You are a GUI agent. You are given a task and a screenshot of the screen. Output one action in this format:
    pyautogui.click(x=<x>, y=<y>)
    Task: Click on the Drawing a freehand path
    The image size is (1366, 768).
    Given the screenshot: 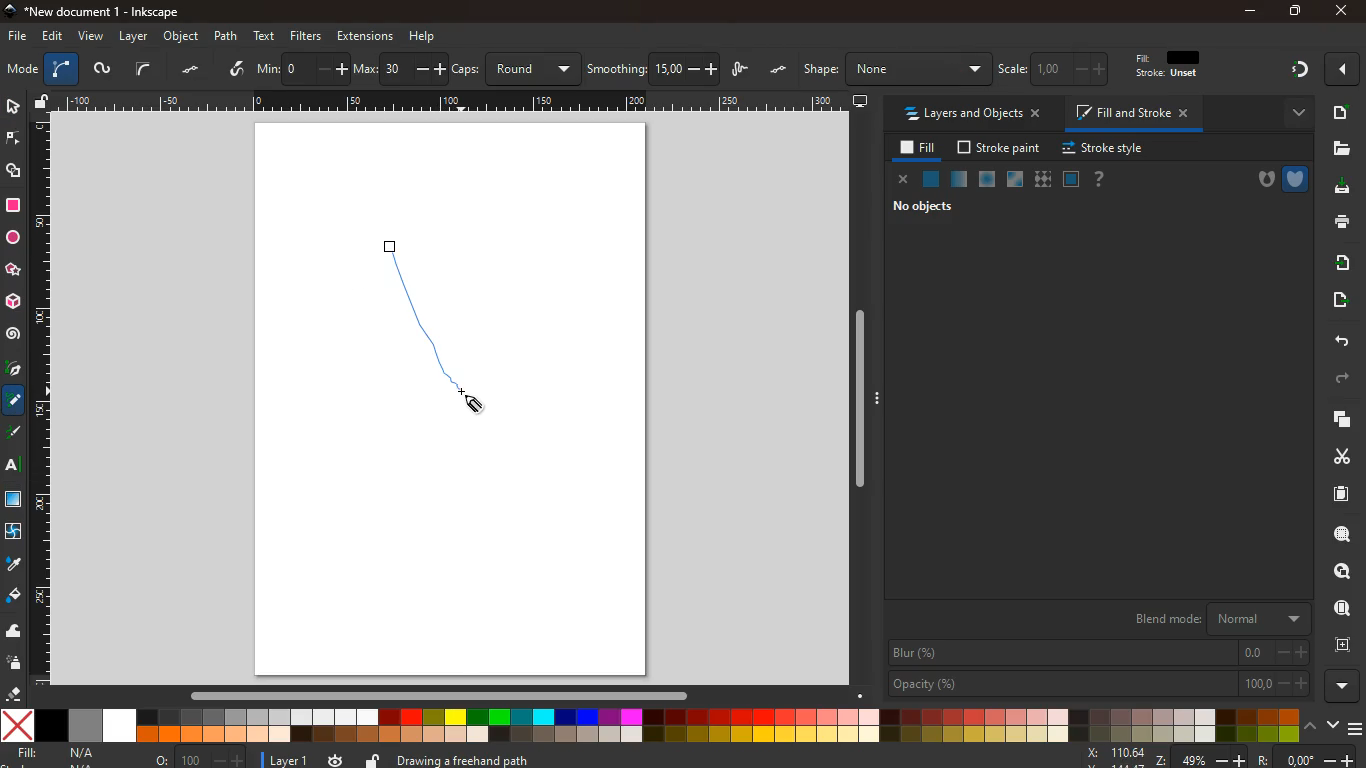 What is the action you would take?
    pyautogui.click(x=467, y=758)
    